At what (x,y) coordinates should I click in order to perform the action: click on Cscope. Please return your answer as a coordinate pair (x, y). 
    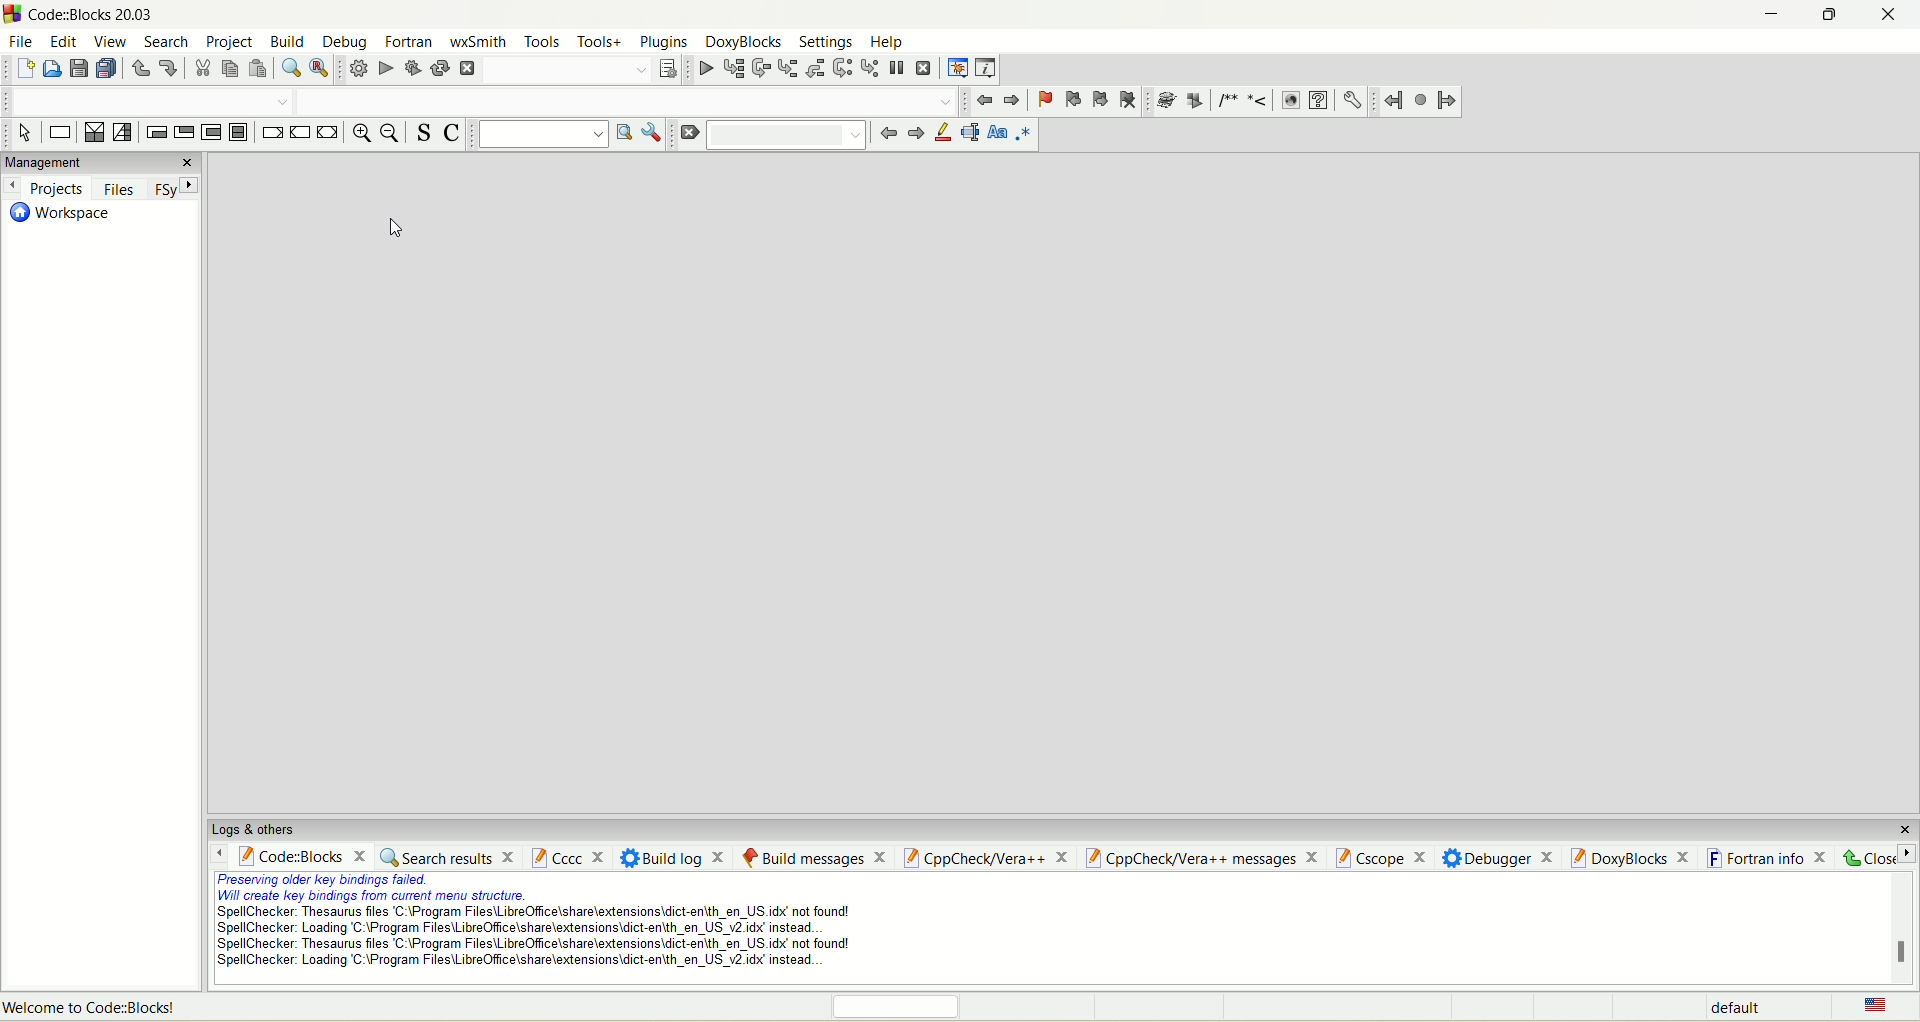
    Looking at the image, I should click on (1379, 855).